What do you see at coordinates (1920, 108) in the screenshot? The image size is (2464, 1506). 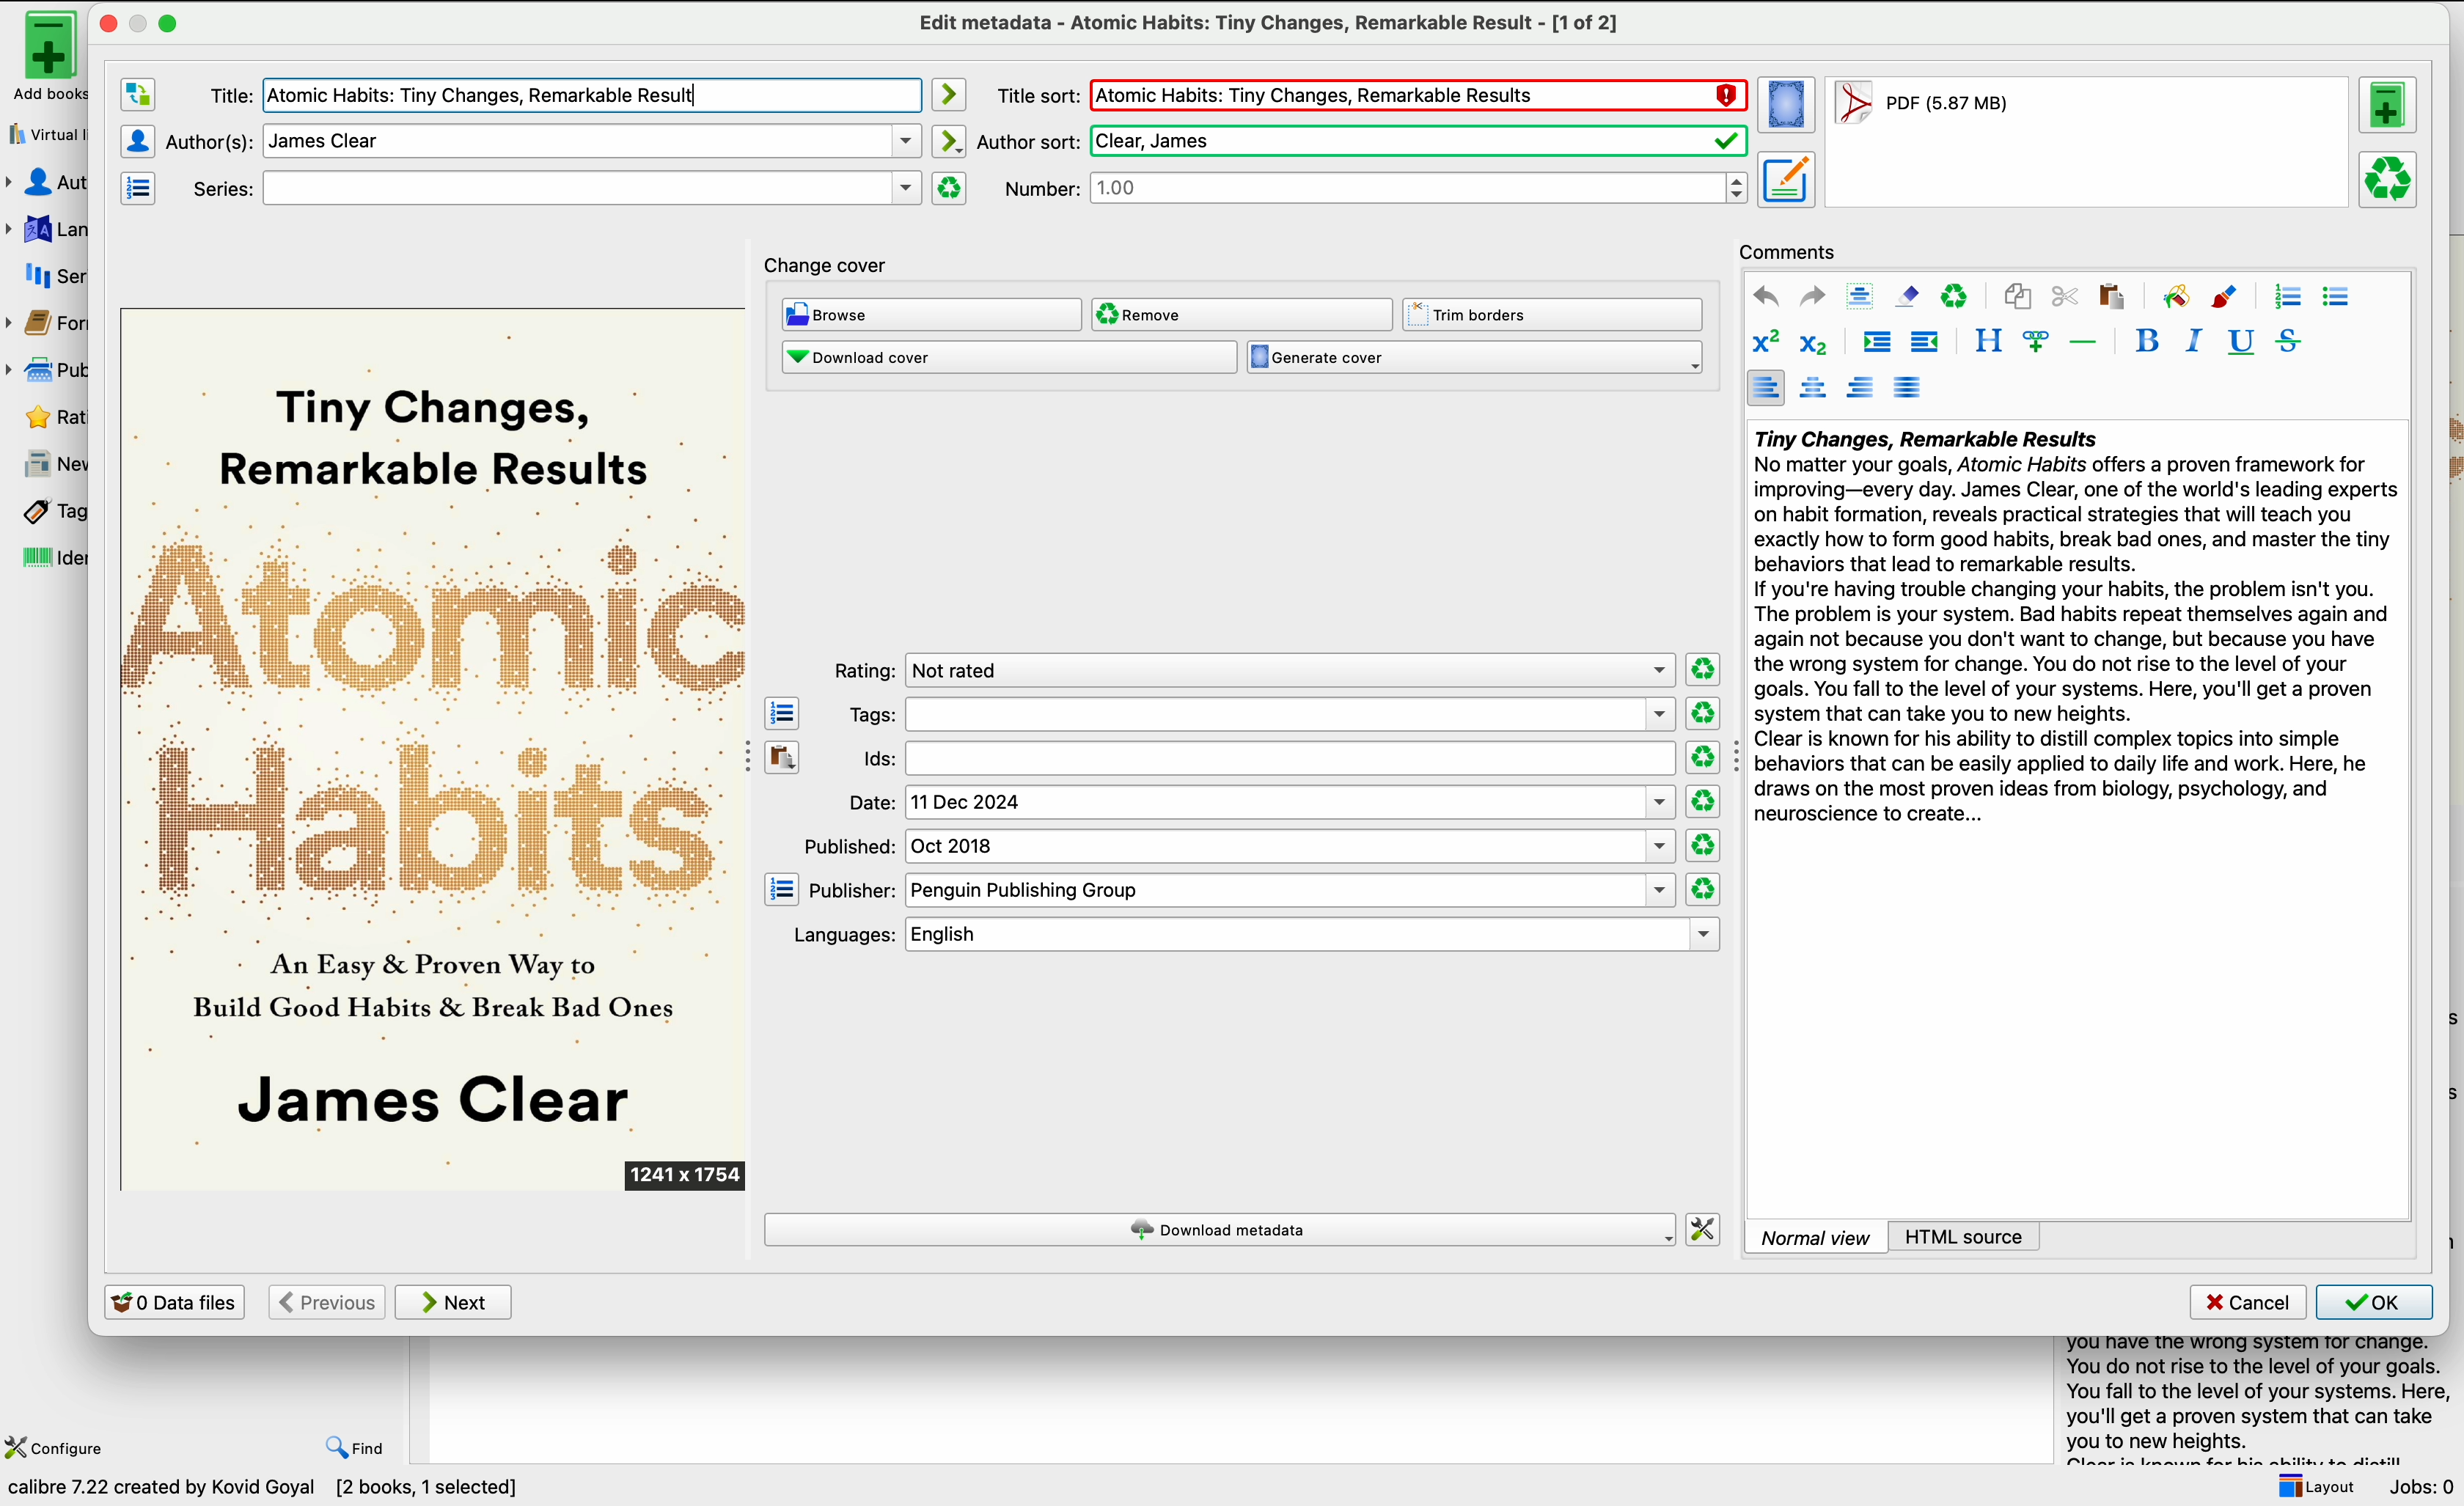 I see `format book` at bounding box center [1920, 108].